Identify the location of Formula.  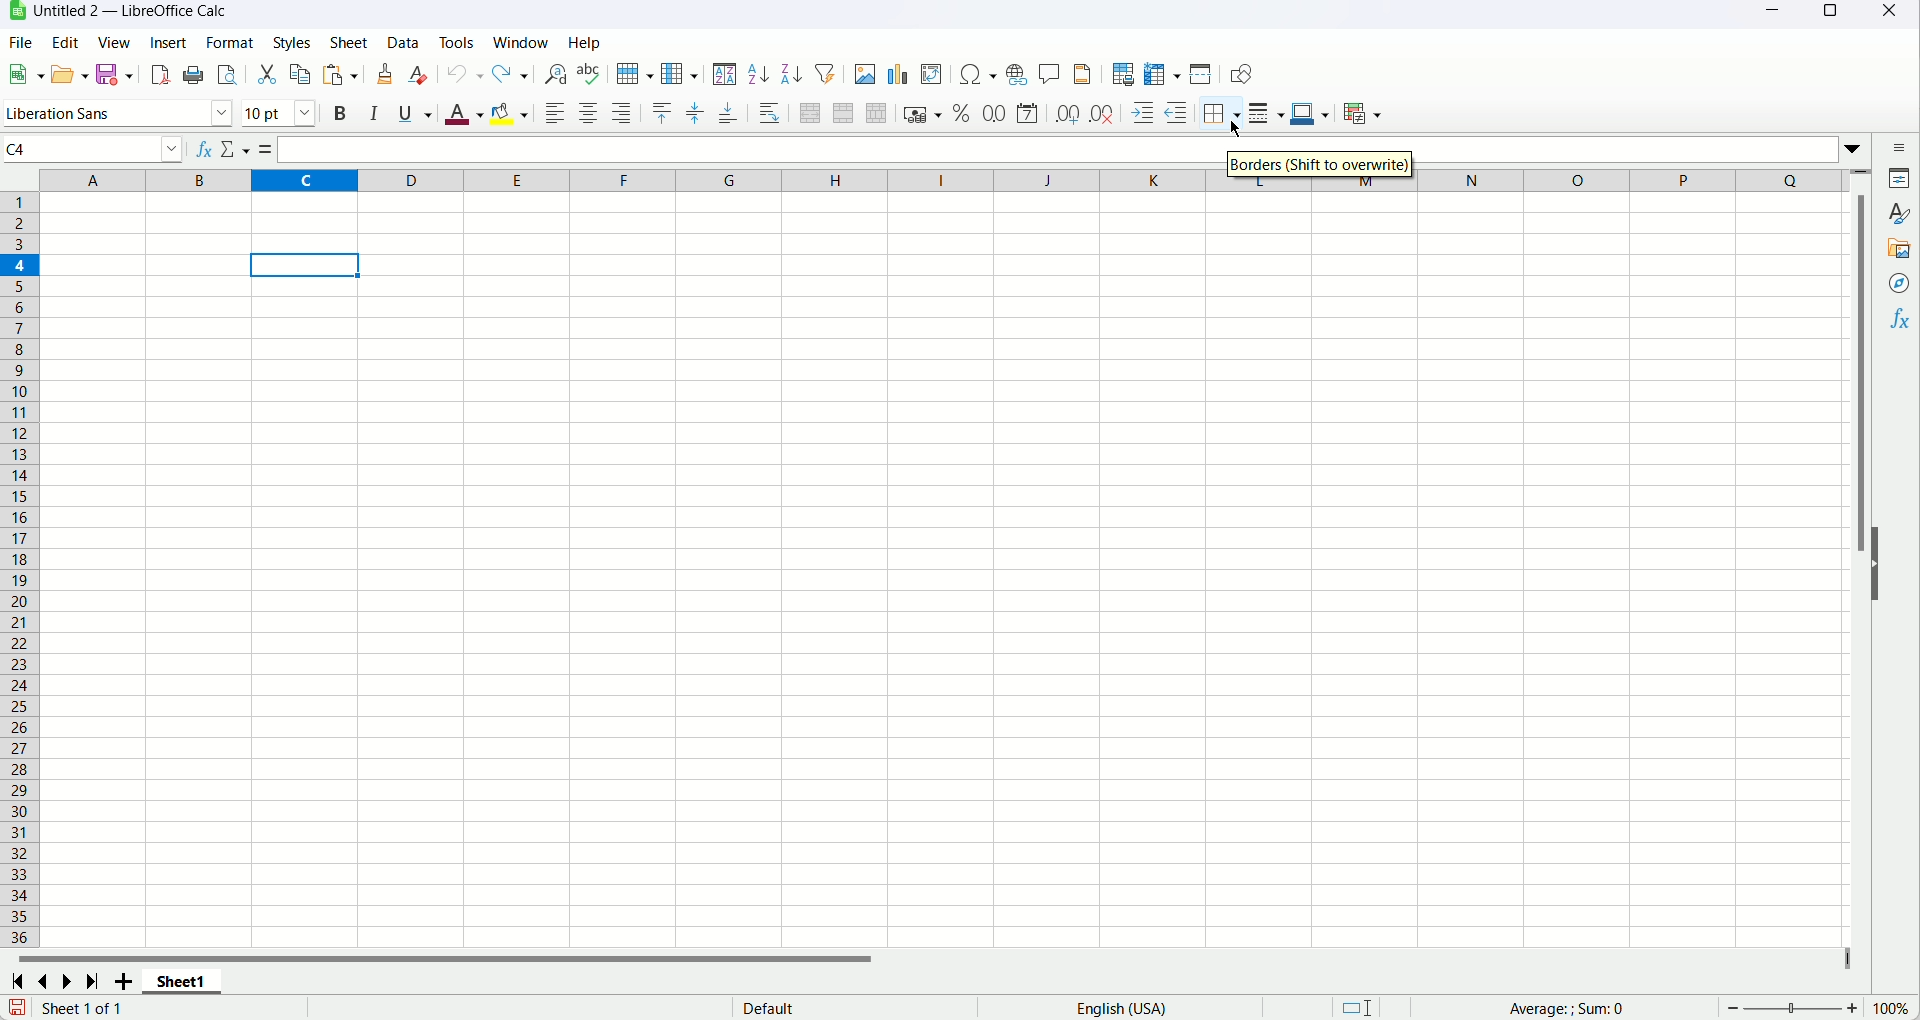
(269, 151).